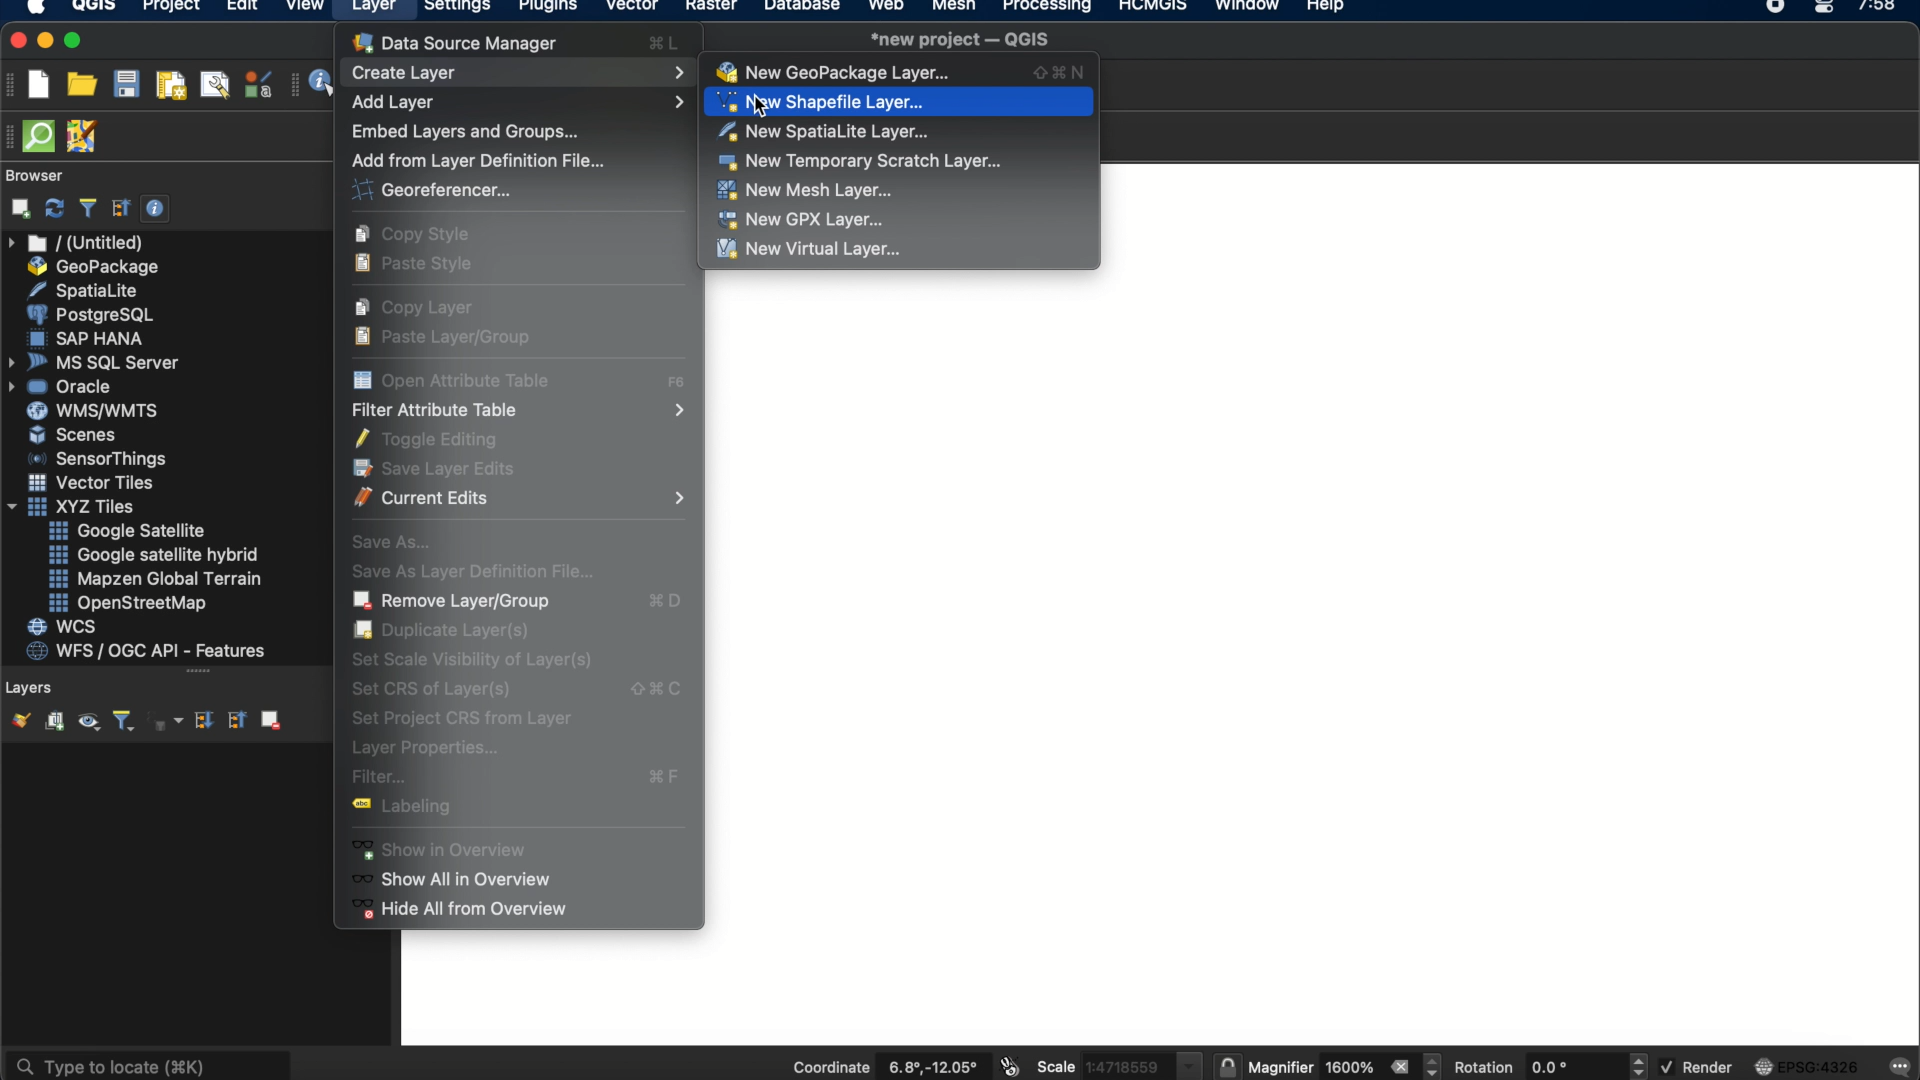 The image size is (1920, 1080). Describe the element at coordinates (393, 540) in the screenshot. I see `save as` at that location.